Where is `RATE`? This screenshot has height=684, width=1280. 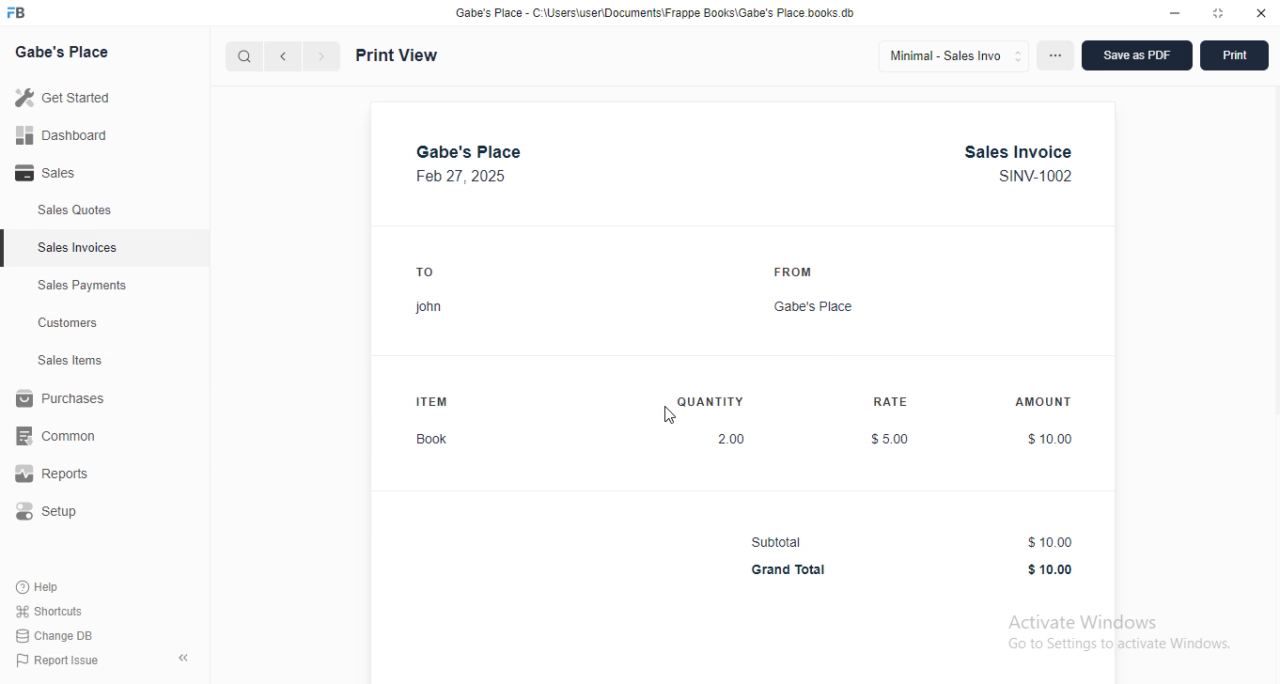
RATE is located at coordinates (892, 401).